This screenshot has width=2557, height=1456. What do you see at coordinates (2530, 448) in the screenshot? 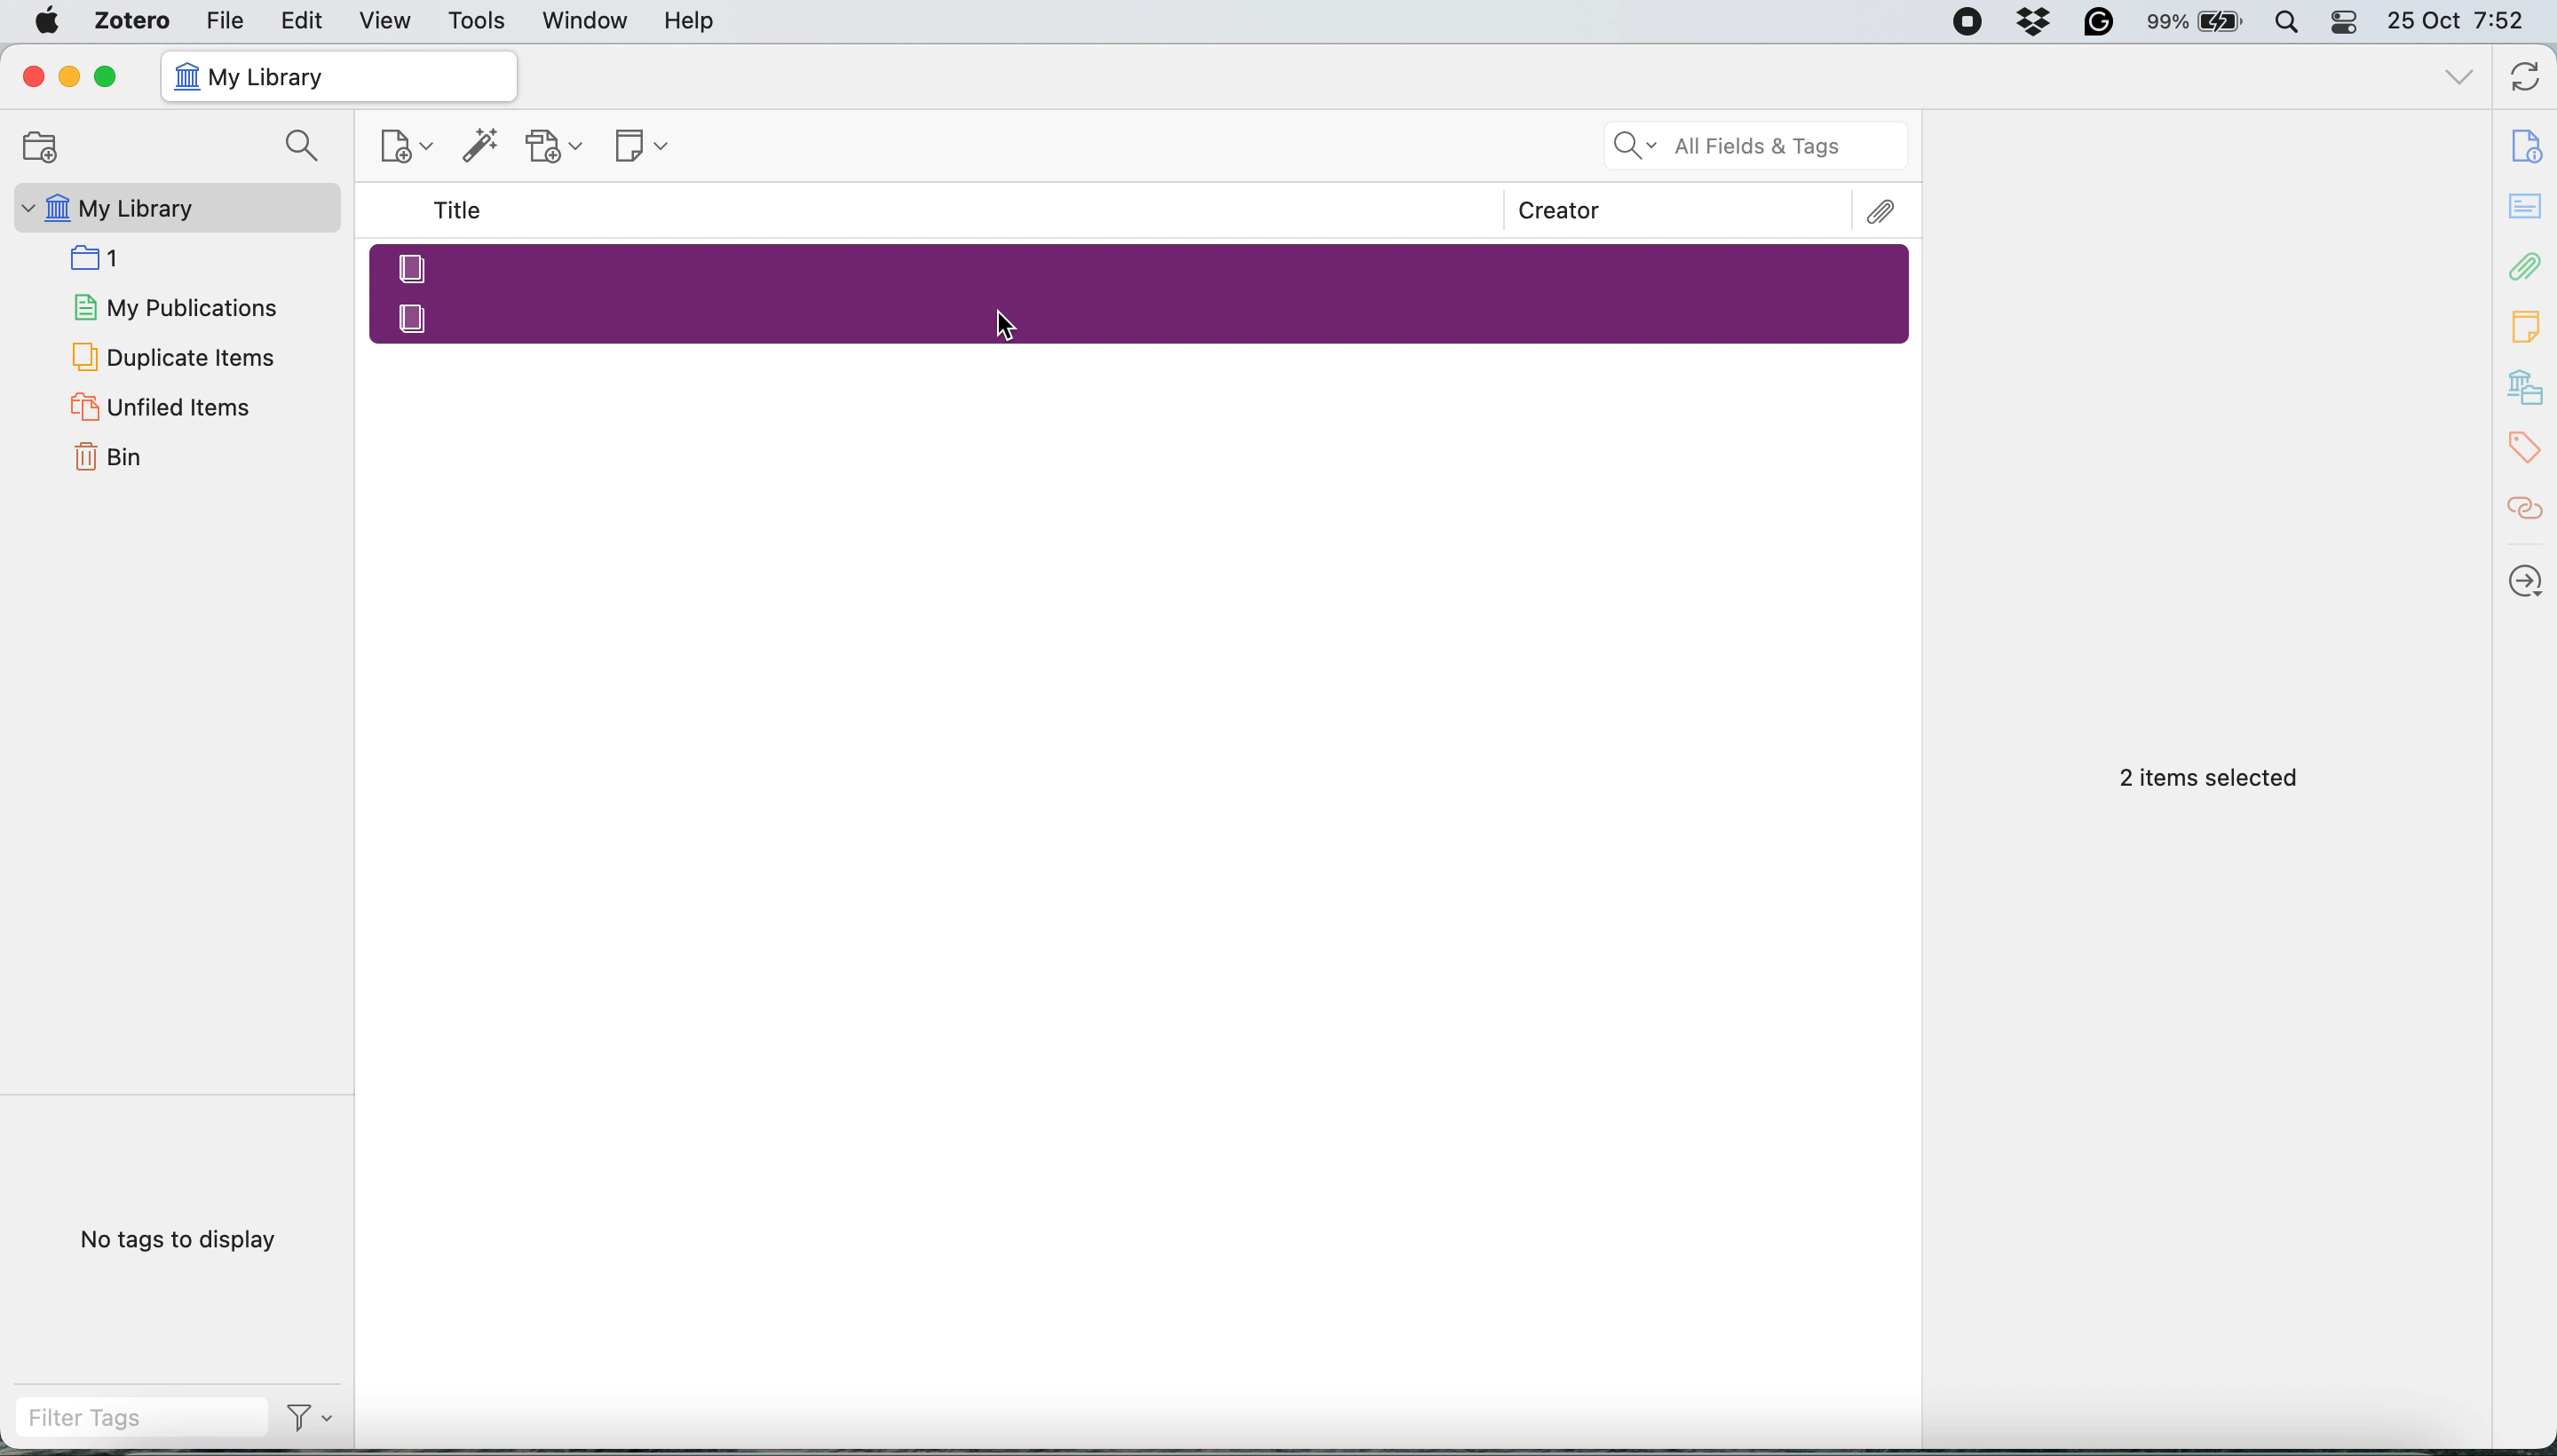
I see `Tags` at bounding box center [2530, 448].